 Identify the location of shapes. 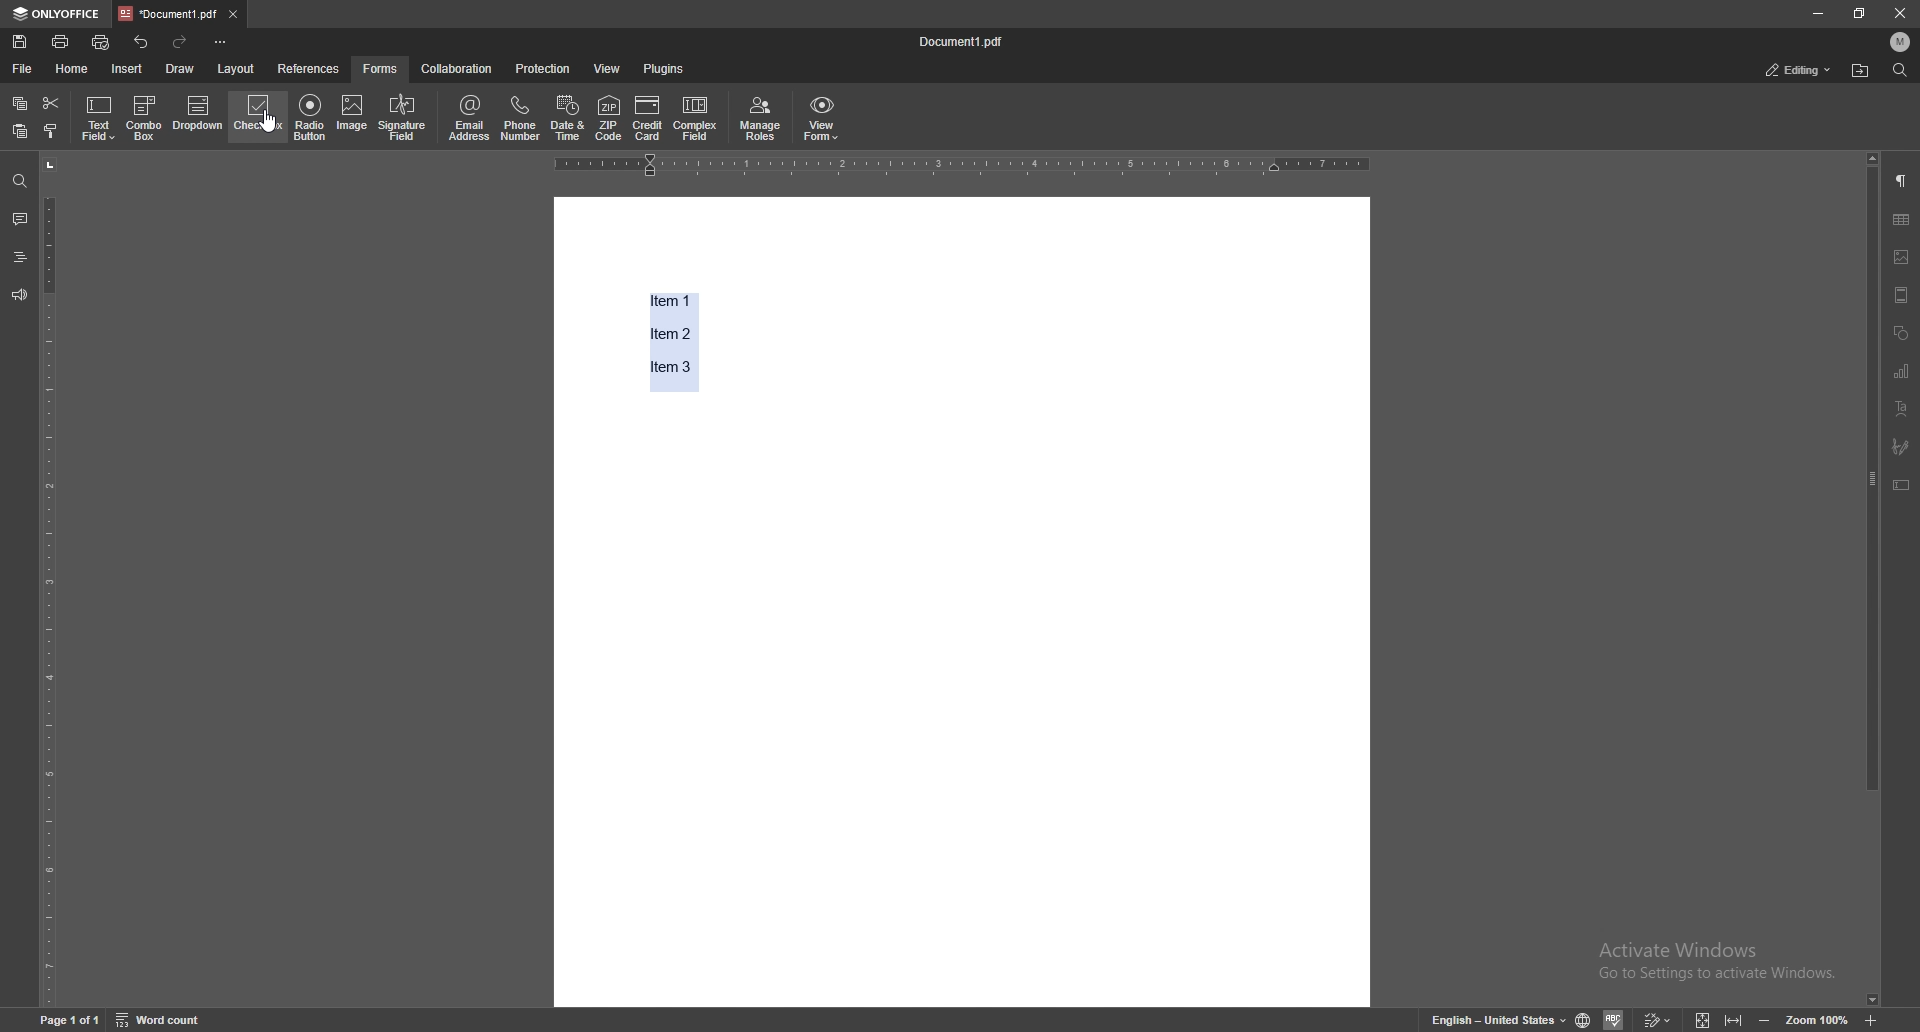
(1903, 333).